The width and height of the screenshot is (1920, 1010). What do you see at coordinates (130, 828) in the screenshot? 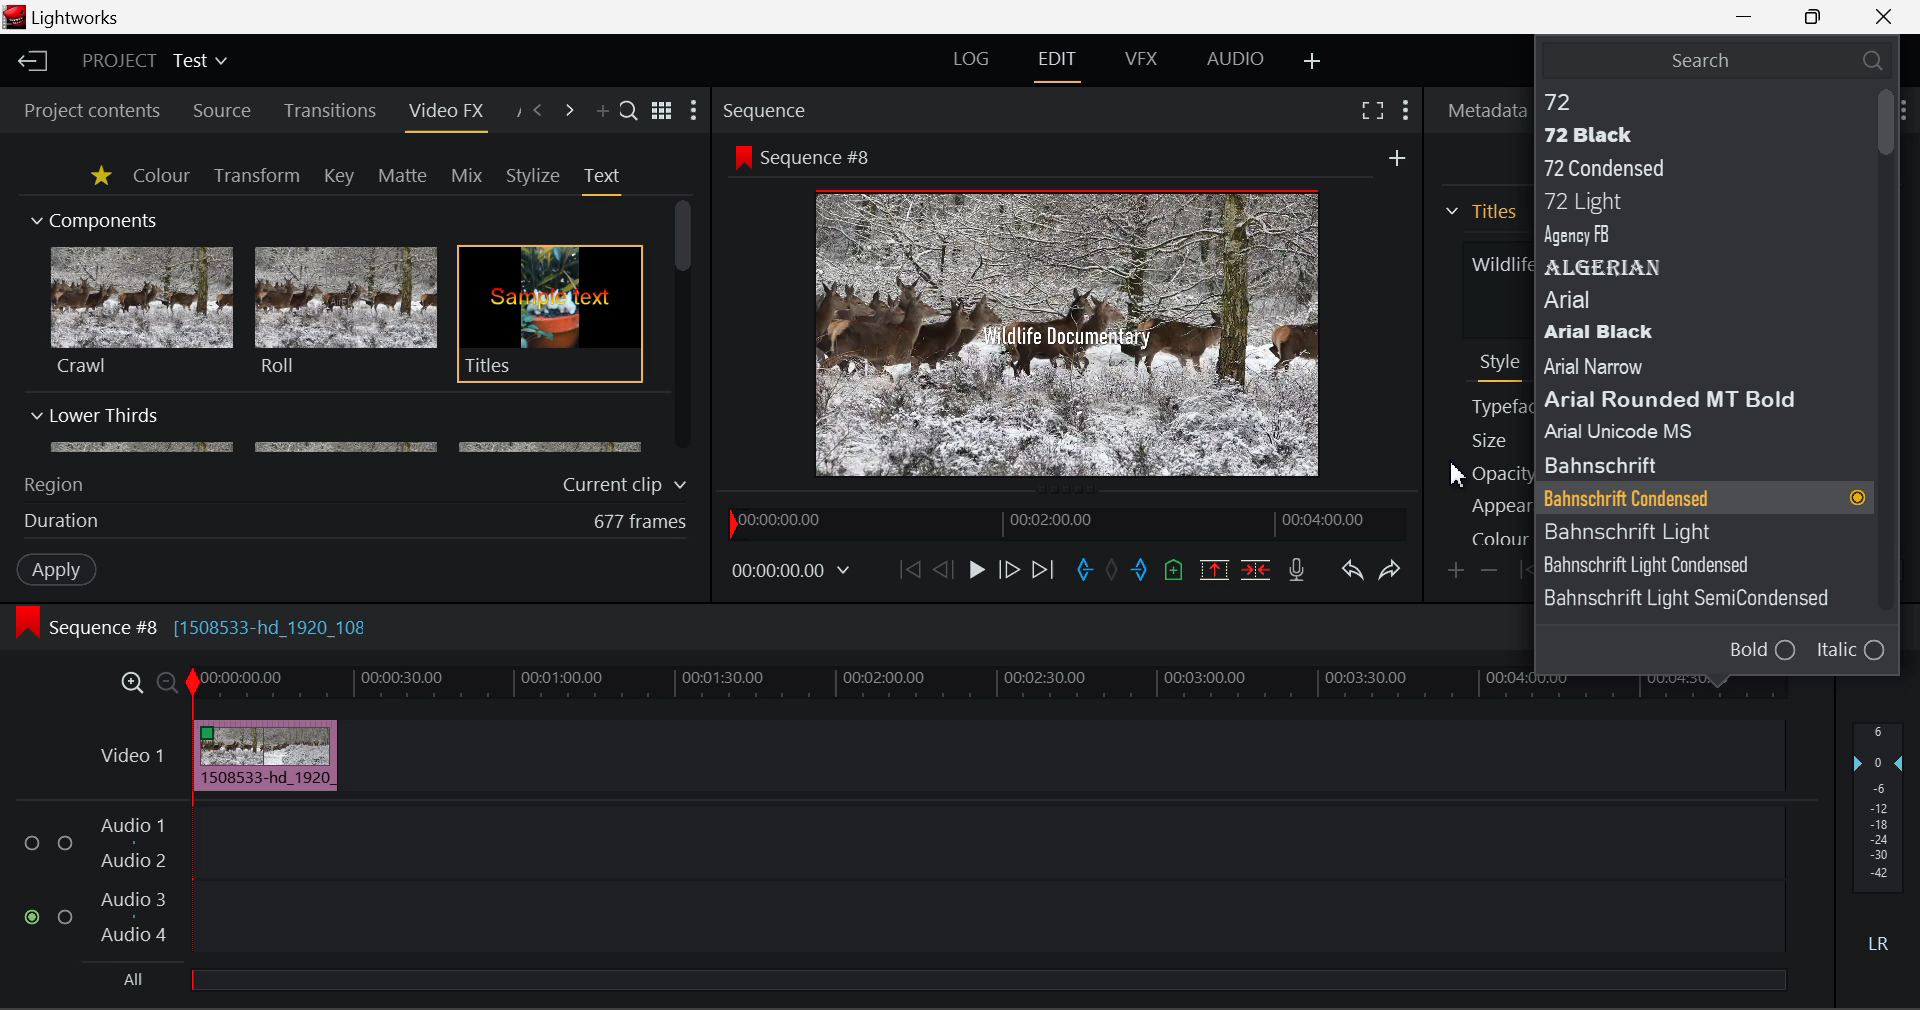
I see `Audio 1` at bounding box center [130, 828].